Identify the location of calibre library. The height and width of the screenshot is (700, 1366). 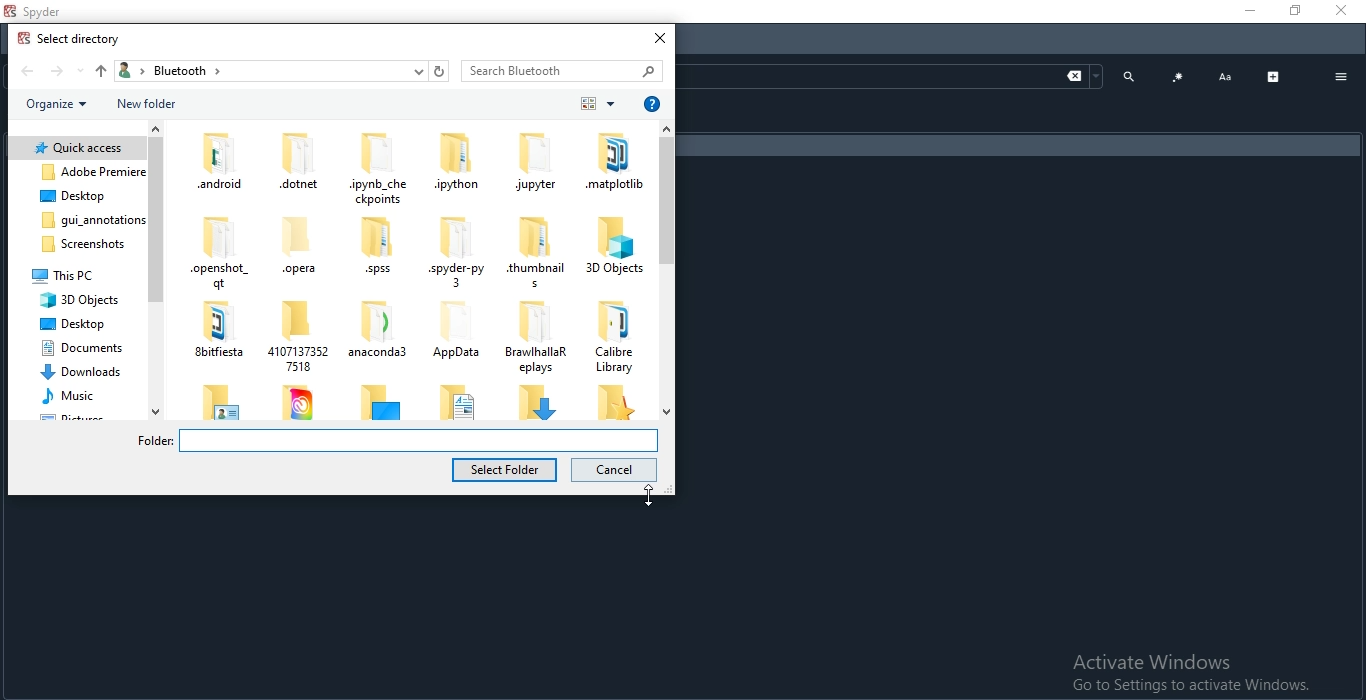
(611, 333).